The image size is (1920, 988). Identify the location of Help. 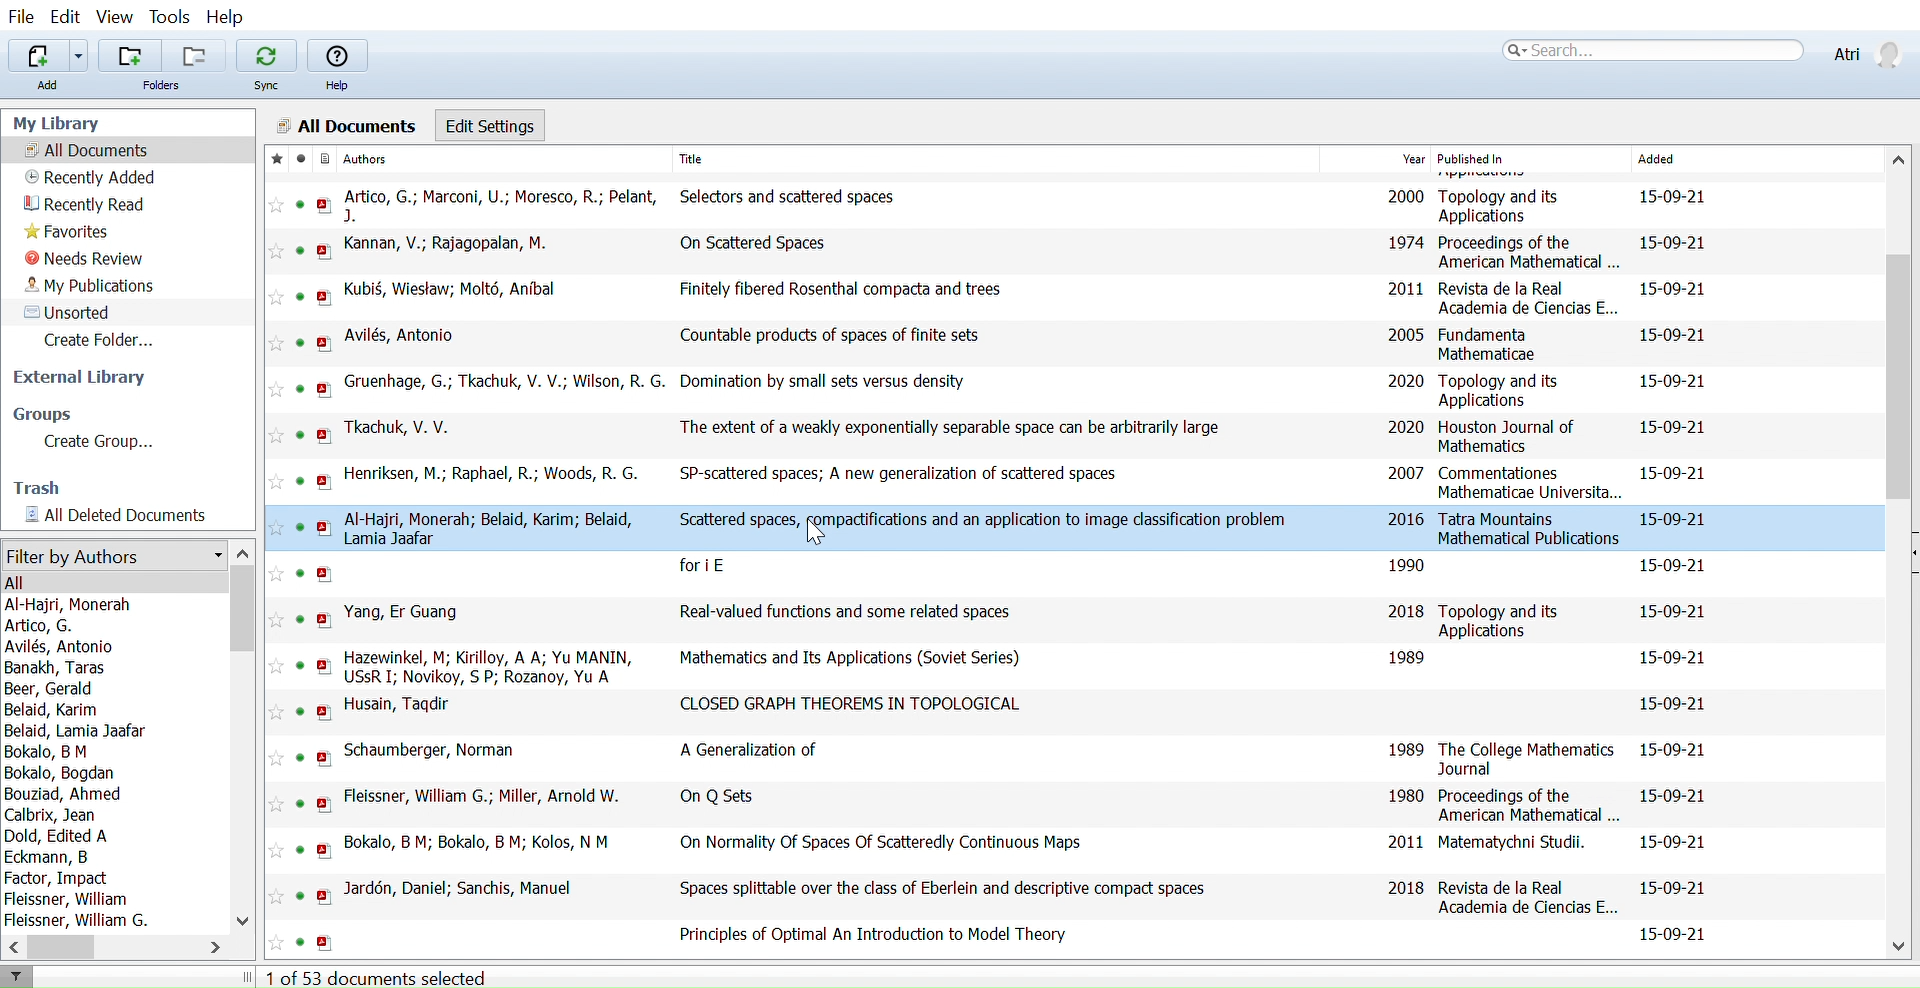
(230, 19).